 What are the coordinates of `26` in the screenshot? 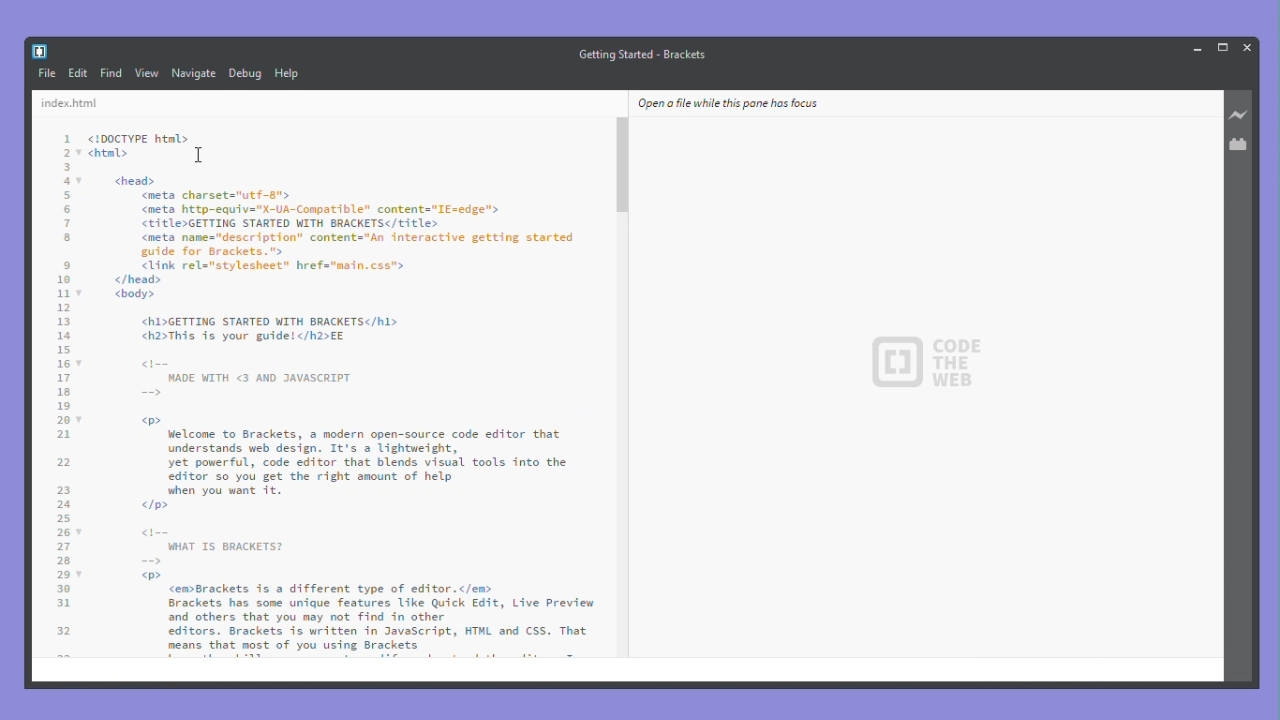 It's located at (63, 533).